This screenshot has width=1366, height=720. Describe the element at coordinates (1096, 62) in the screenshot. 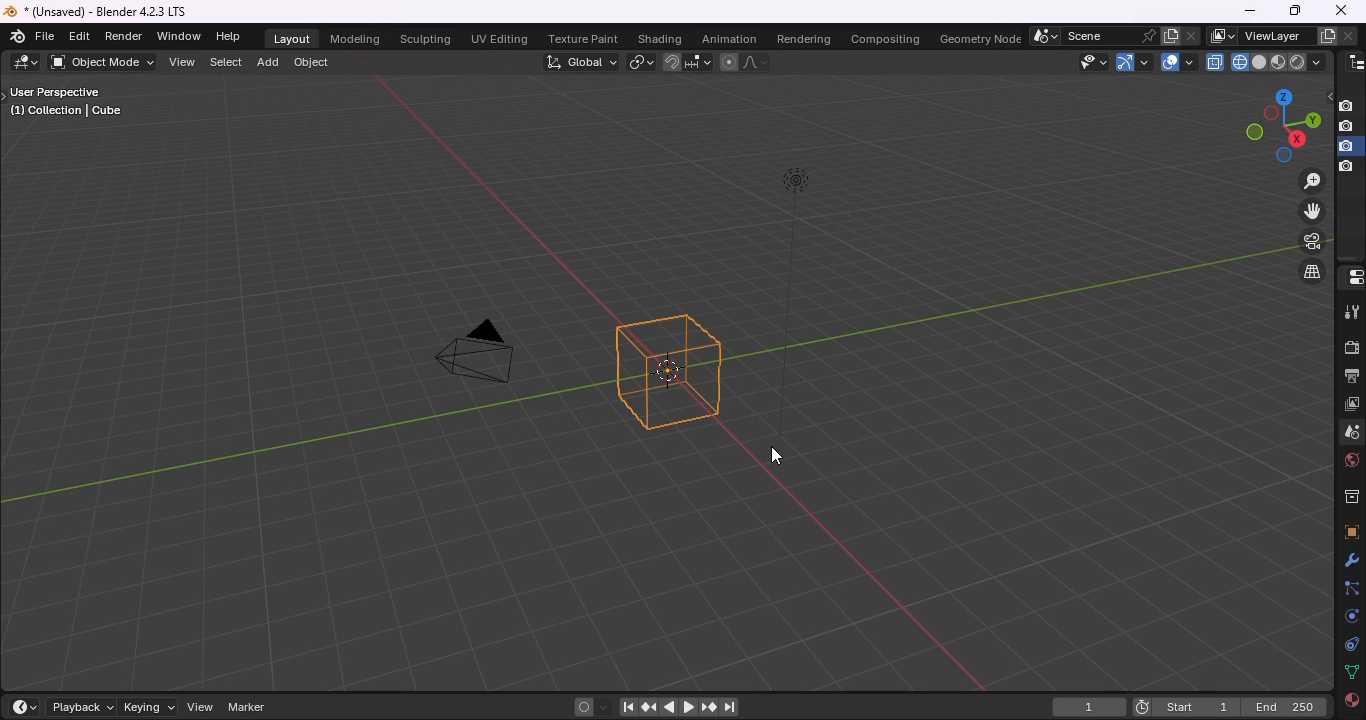

I see `select-ability & visibility` at that location.